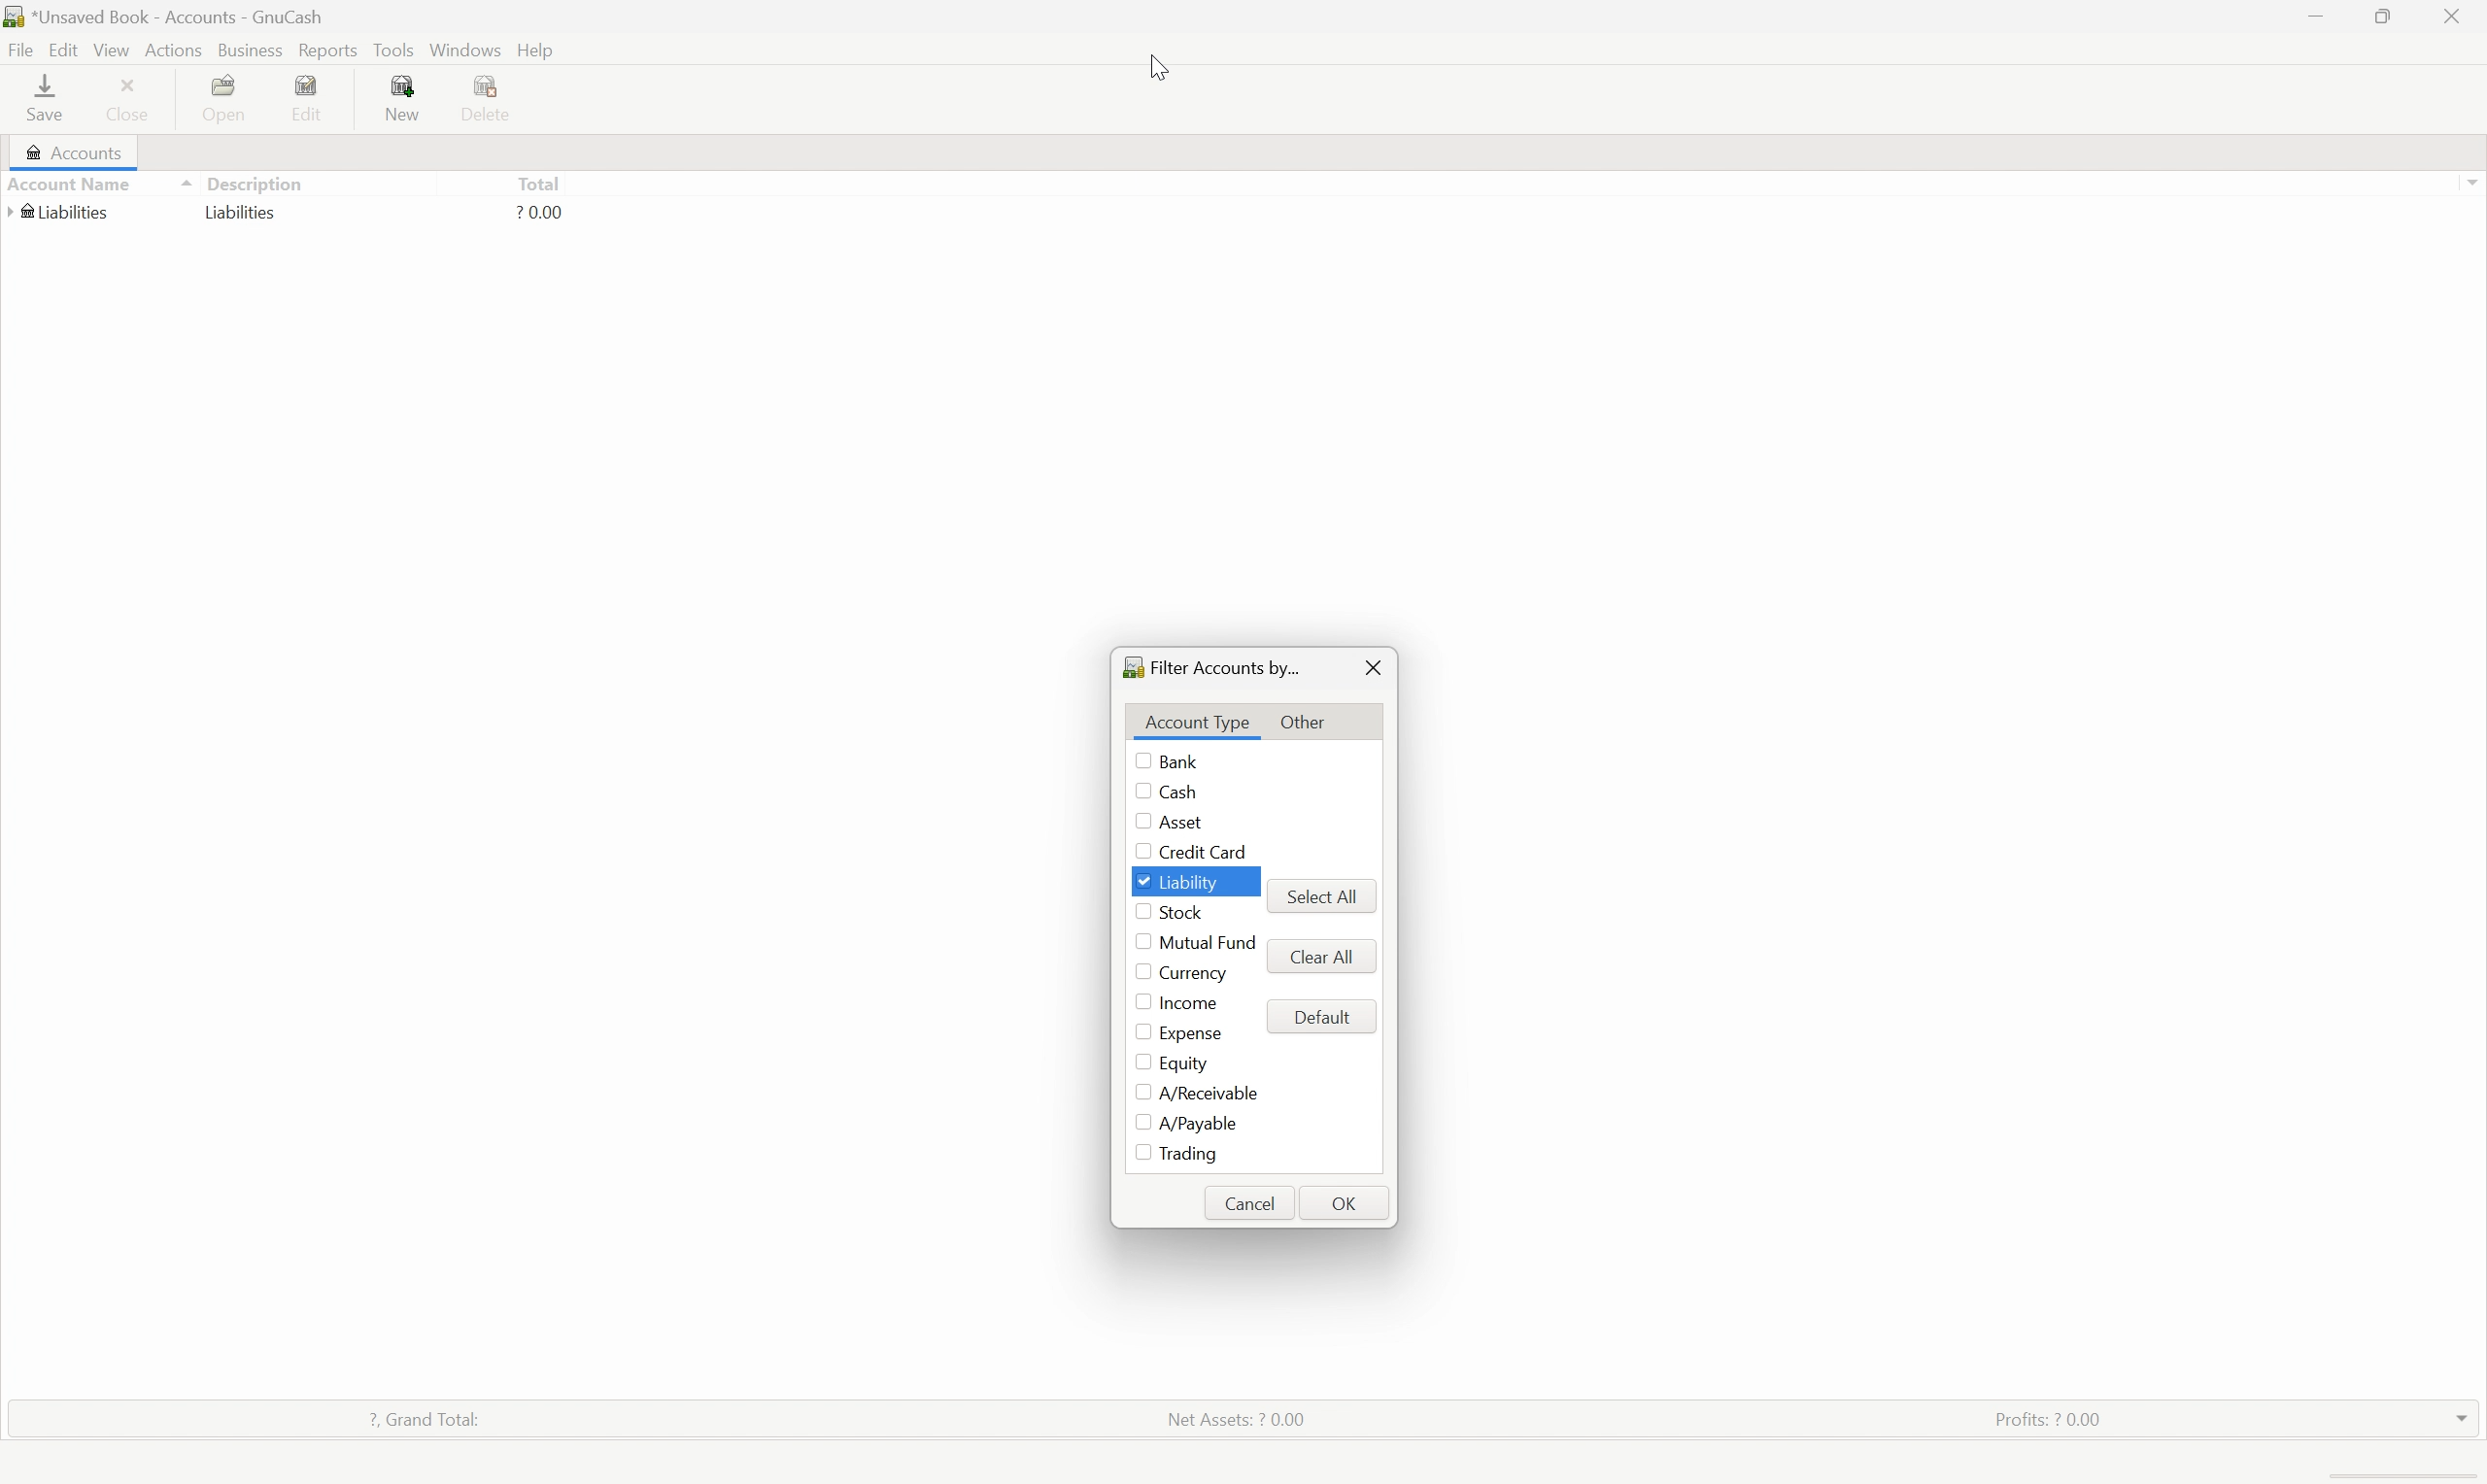  I want to click on Checkbox, so click(1136, 854).